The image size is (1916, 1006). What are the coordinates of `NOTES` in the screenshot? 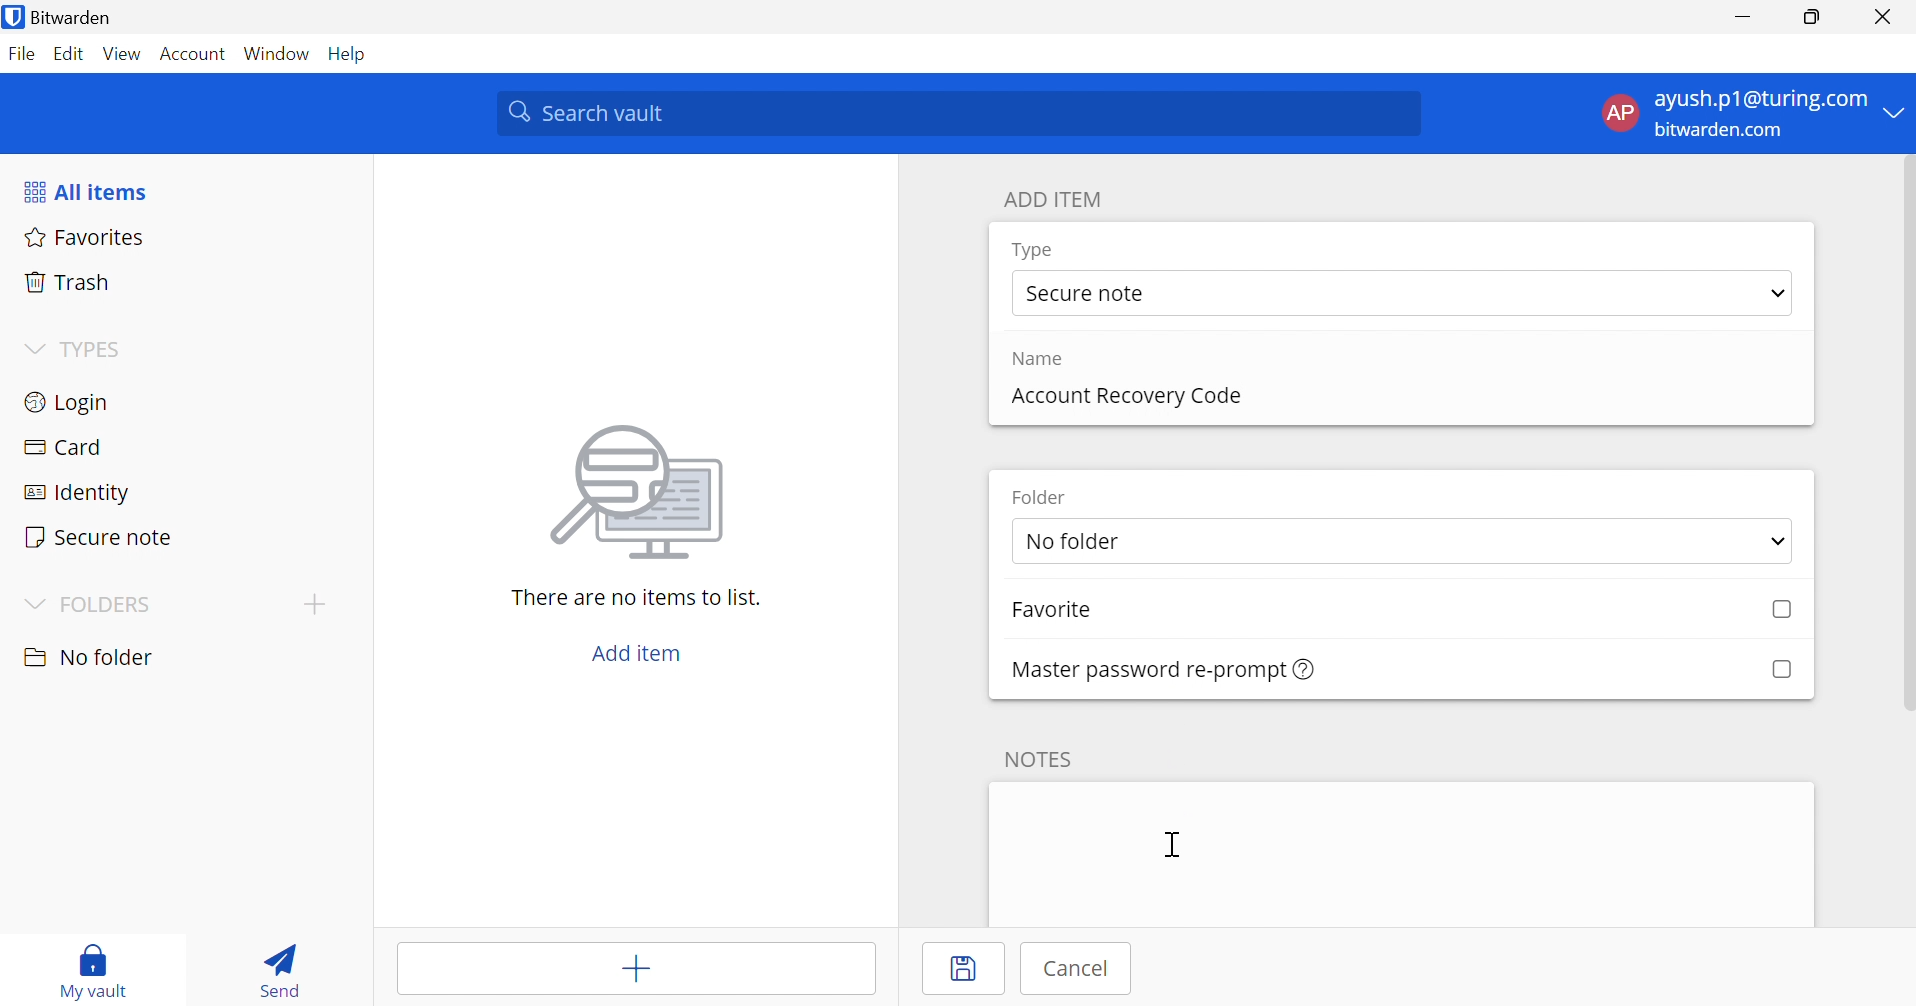 It's located at (1045, 757).